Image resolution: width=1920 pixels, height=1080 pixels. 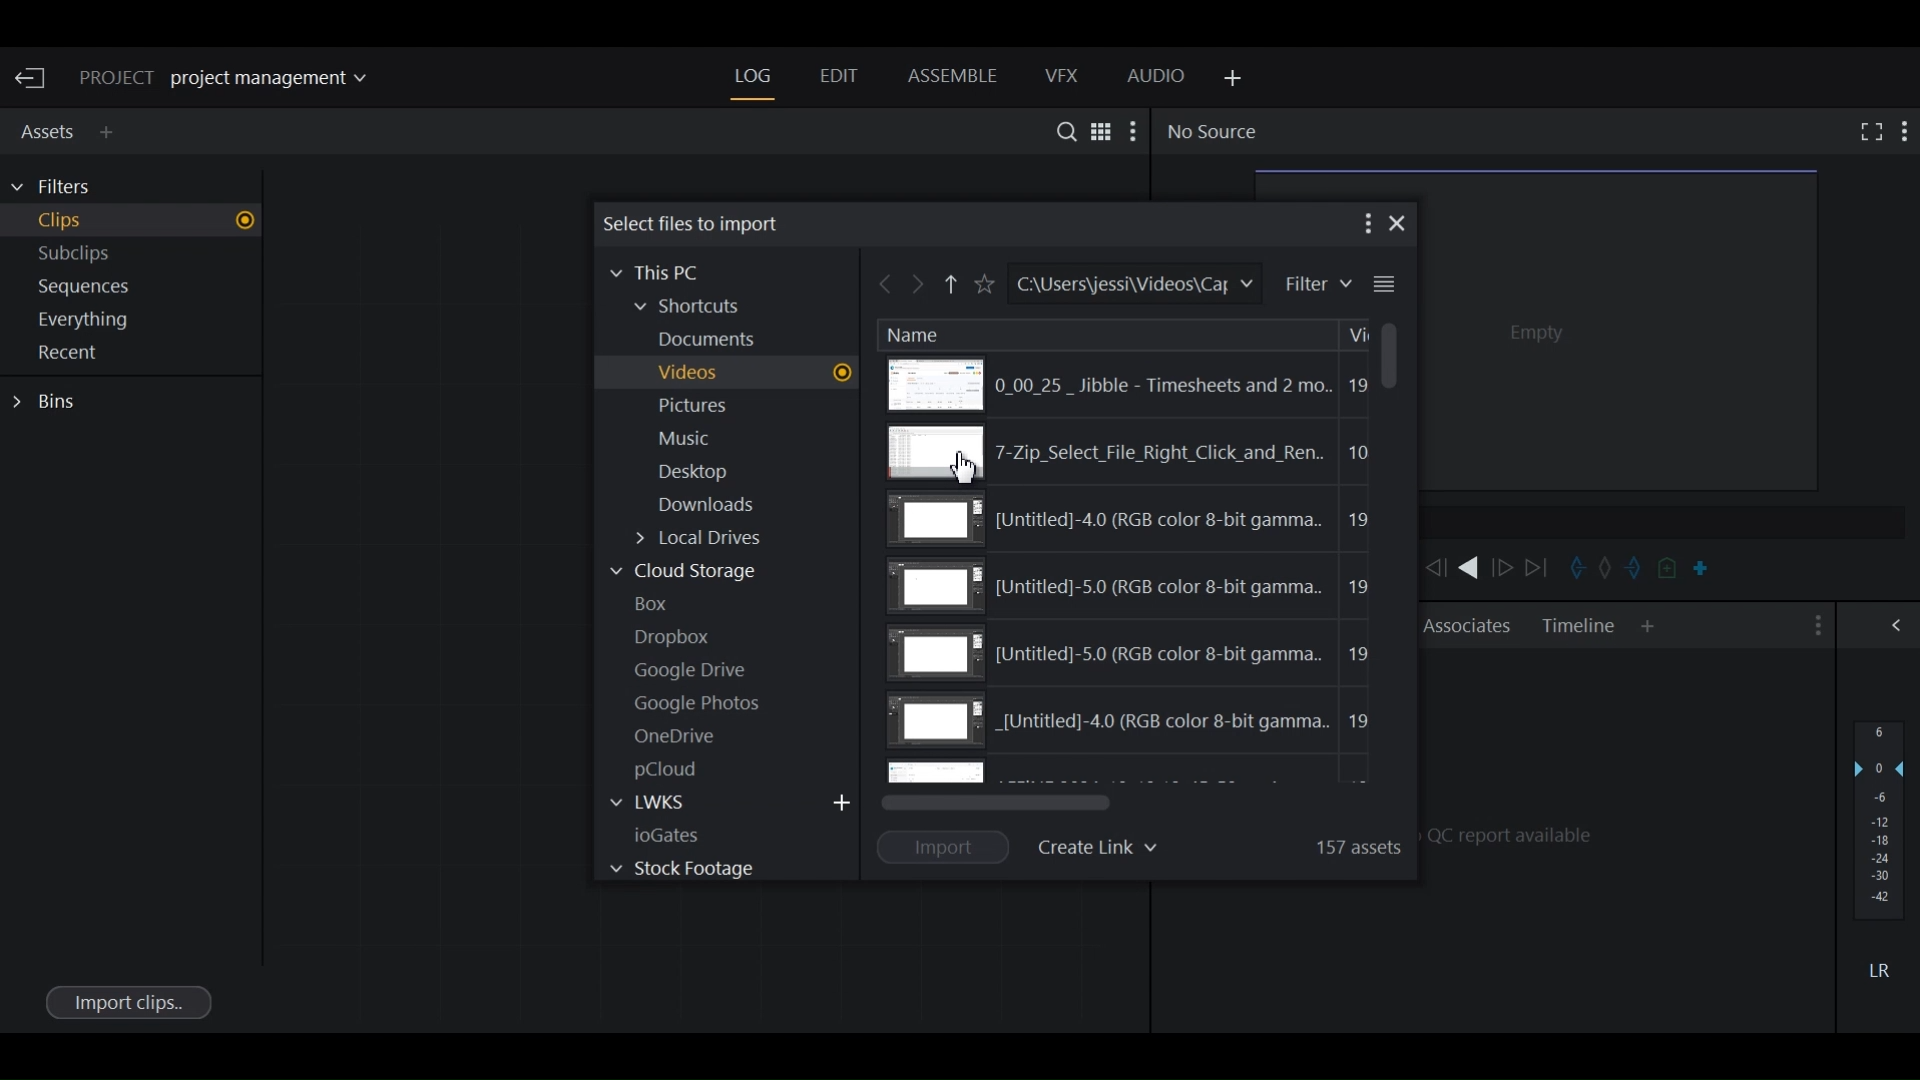 I want to click on Click to go to the parent folder, so click(x=952, y=288).